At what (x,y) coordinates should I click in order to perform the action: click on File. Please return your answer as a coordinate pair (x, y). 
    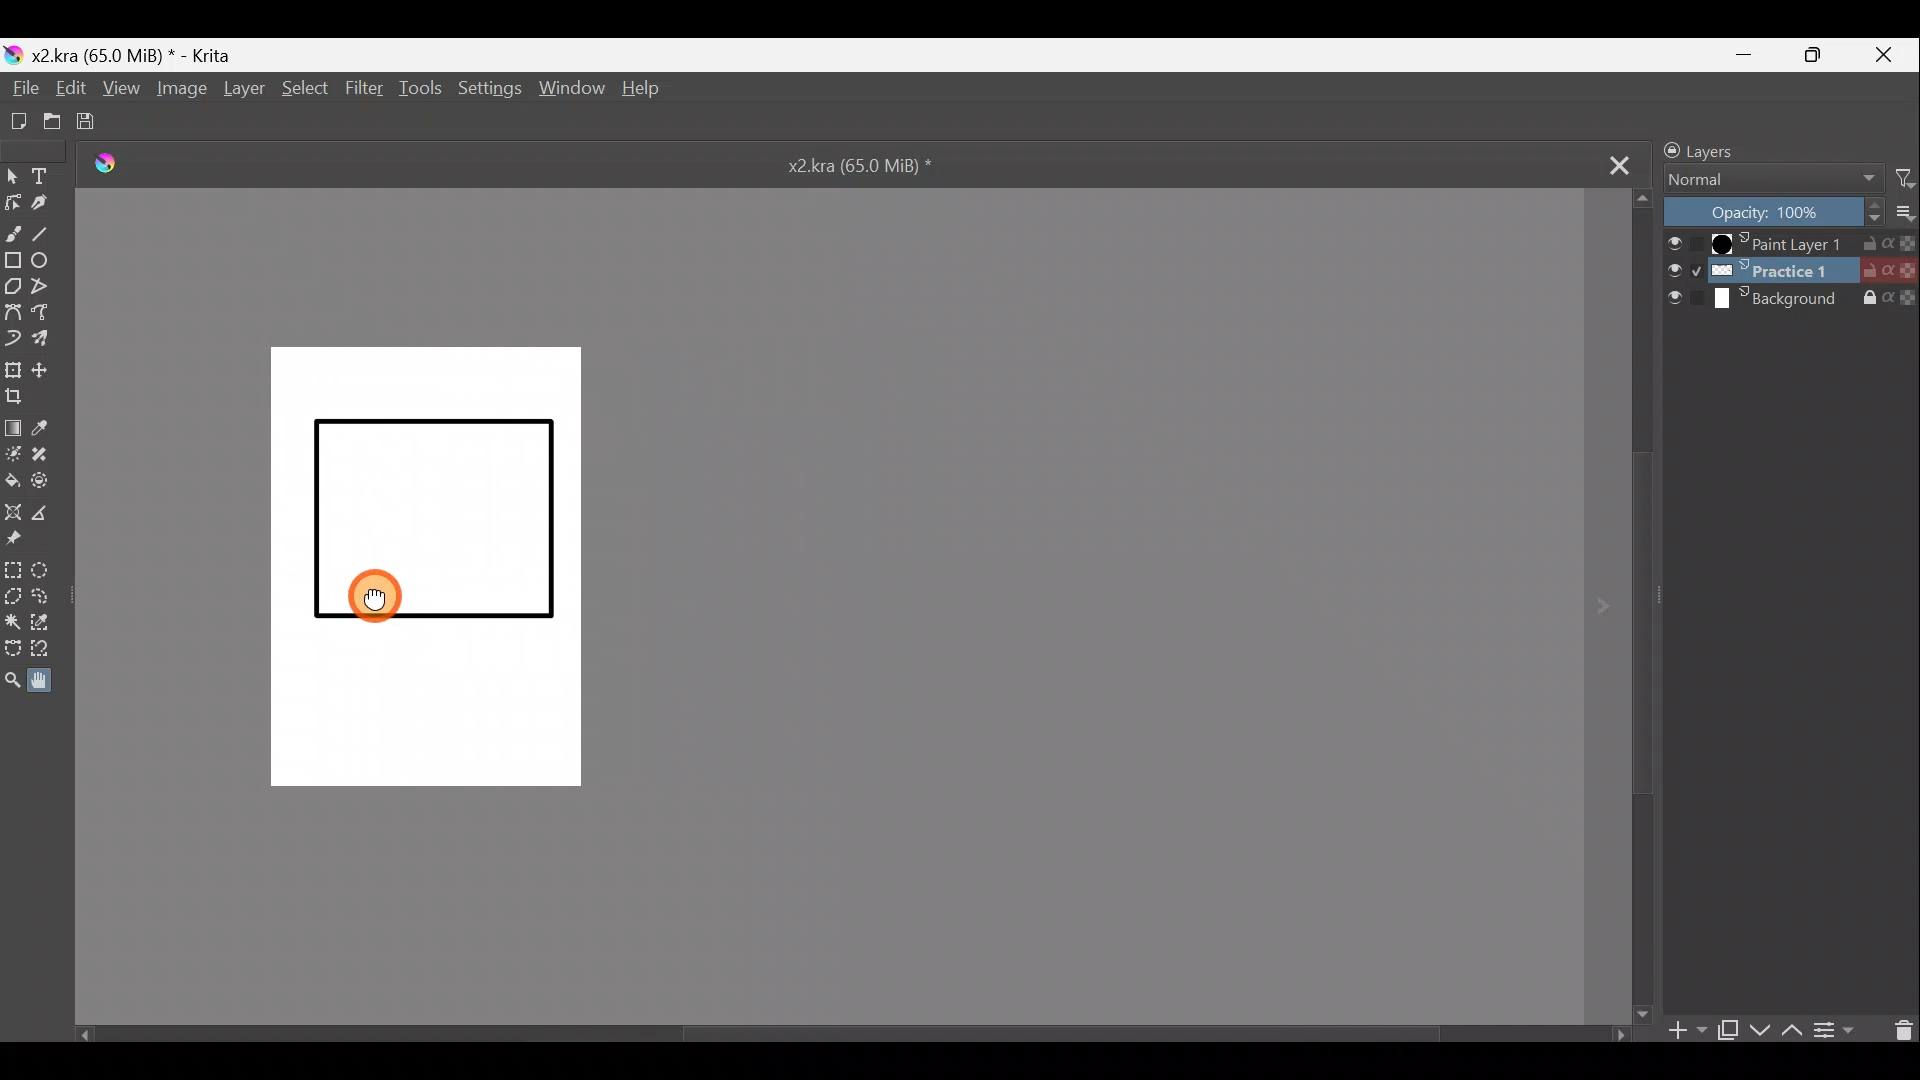
    Looking at the image, I should click on (22, 88).